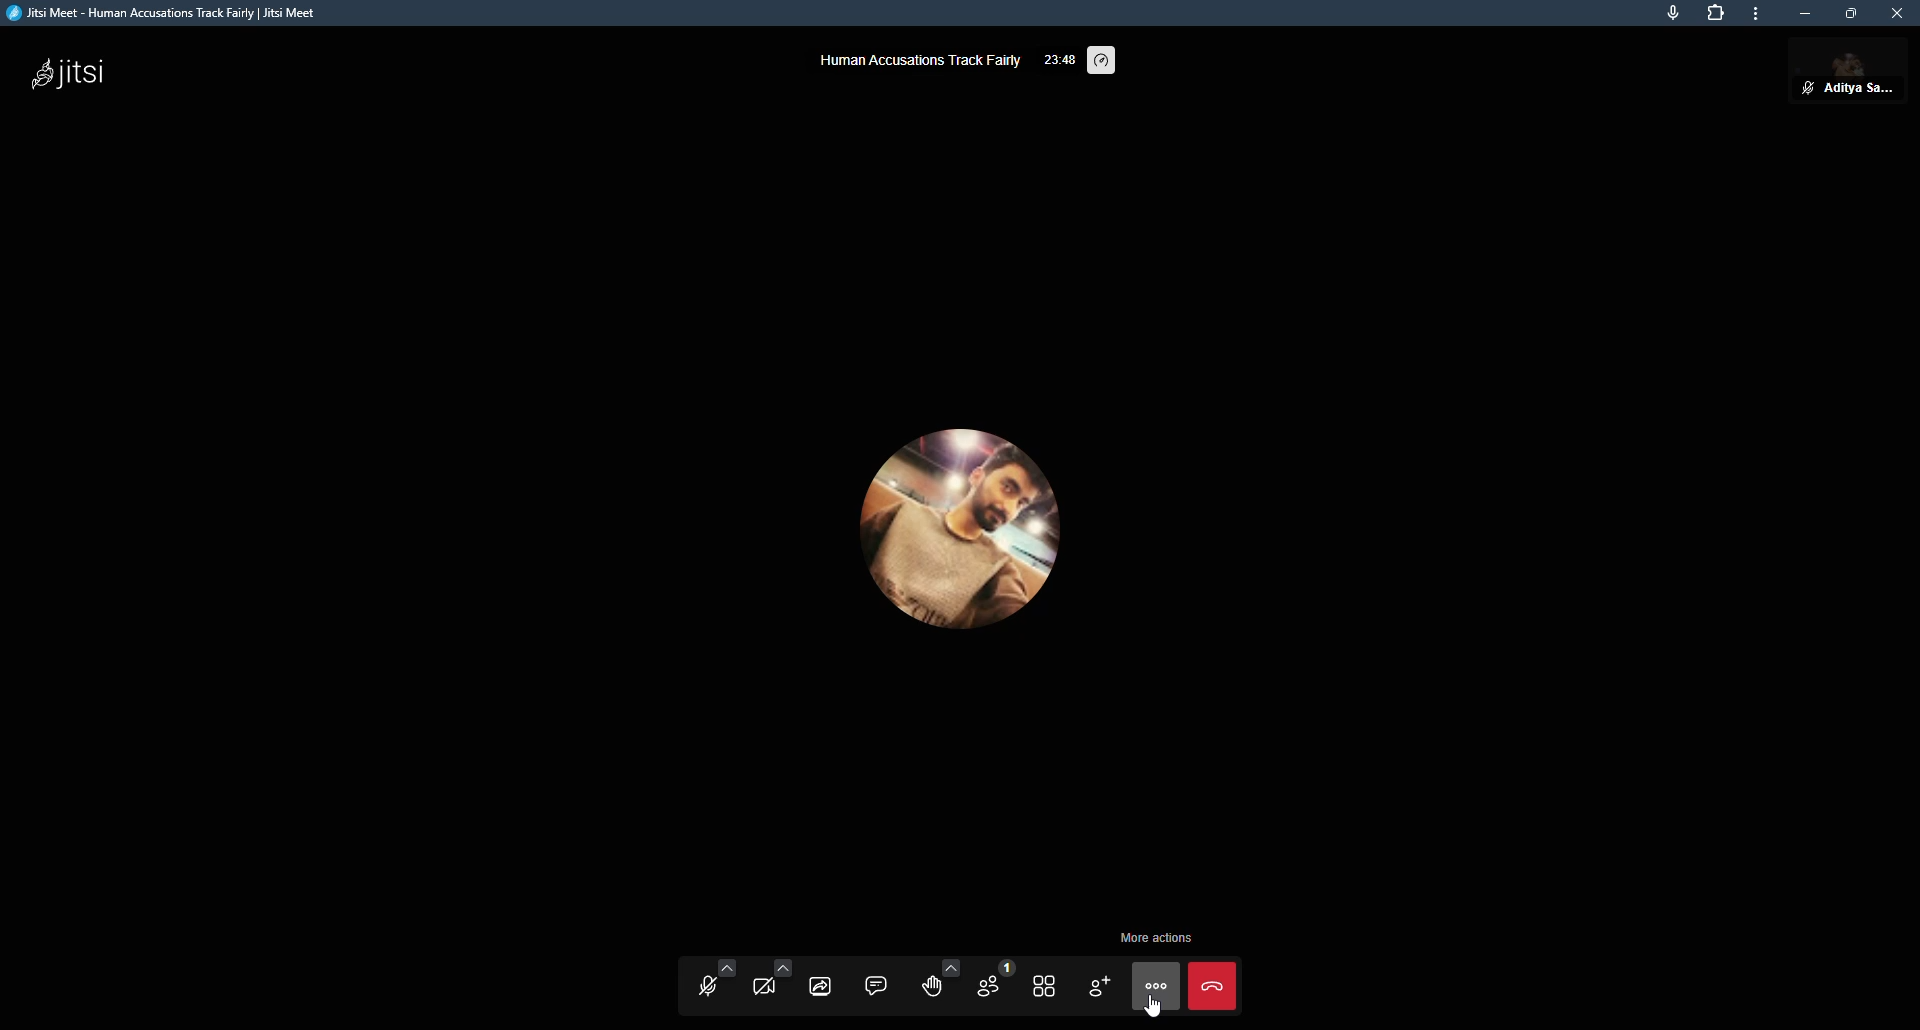 The height and width of the screenshot is (1030, 1920). Describe the element at coordinates (172, 13) in the screenshot. I see `jitsi` at that location.